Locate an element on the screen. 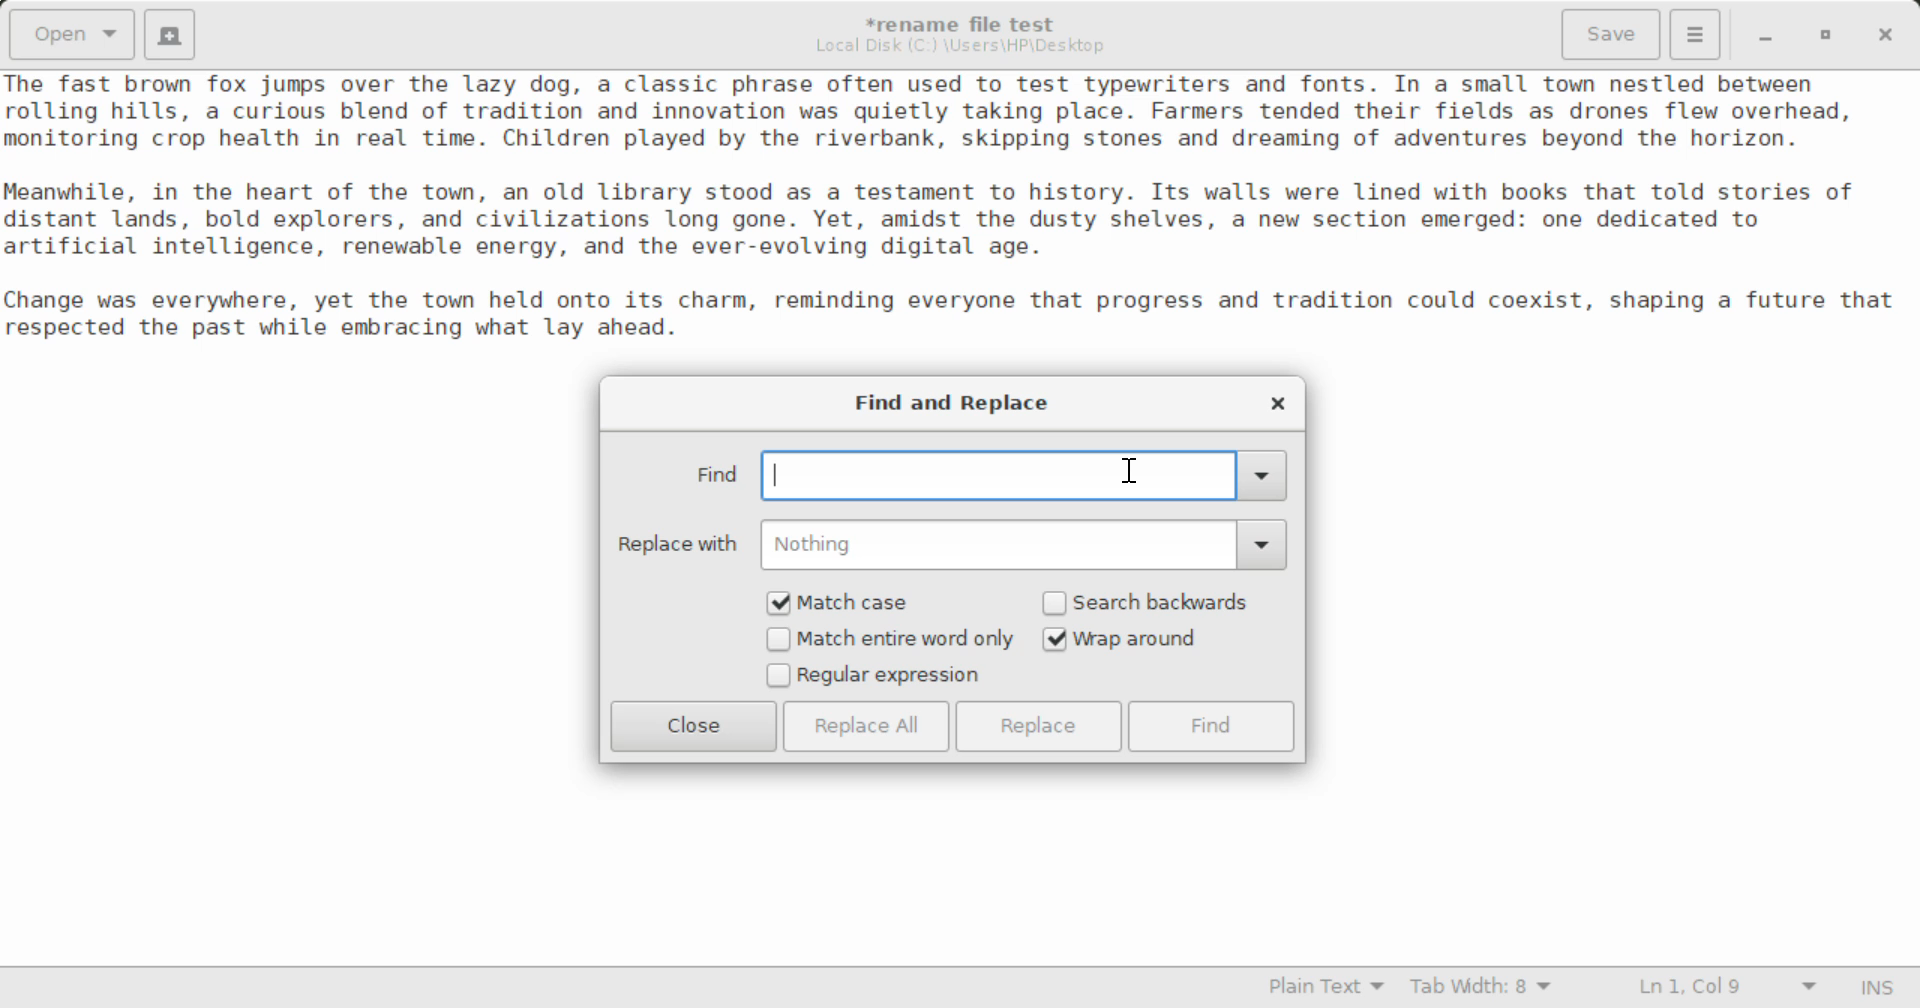  More Options Menu is located at coordinates (1696, 35).